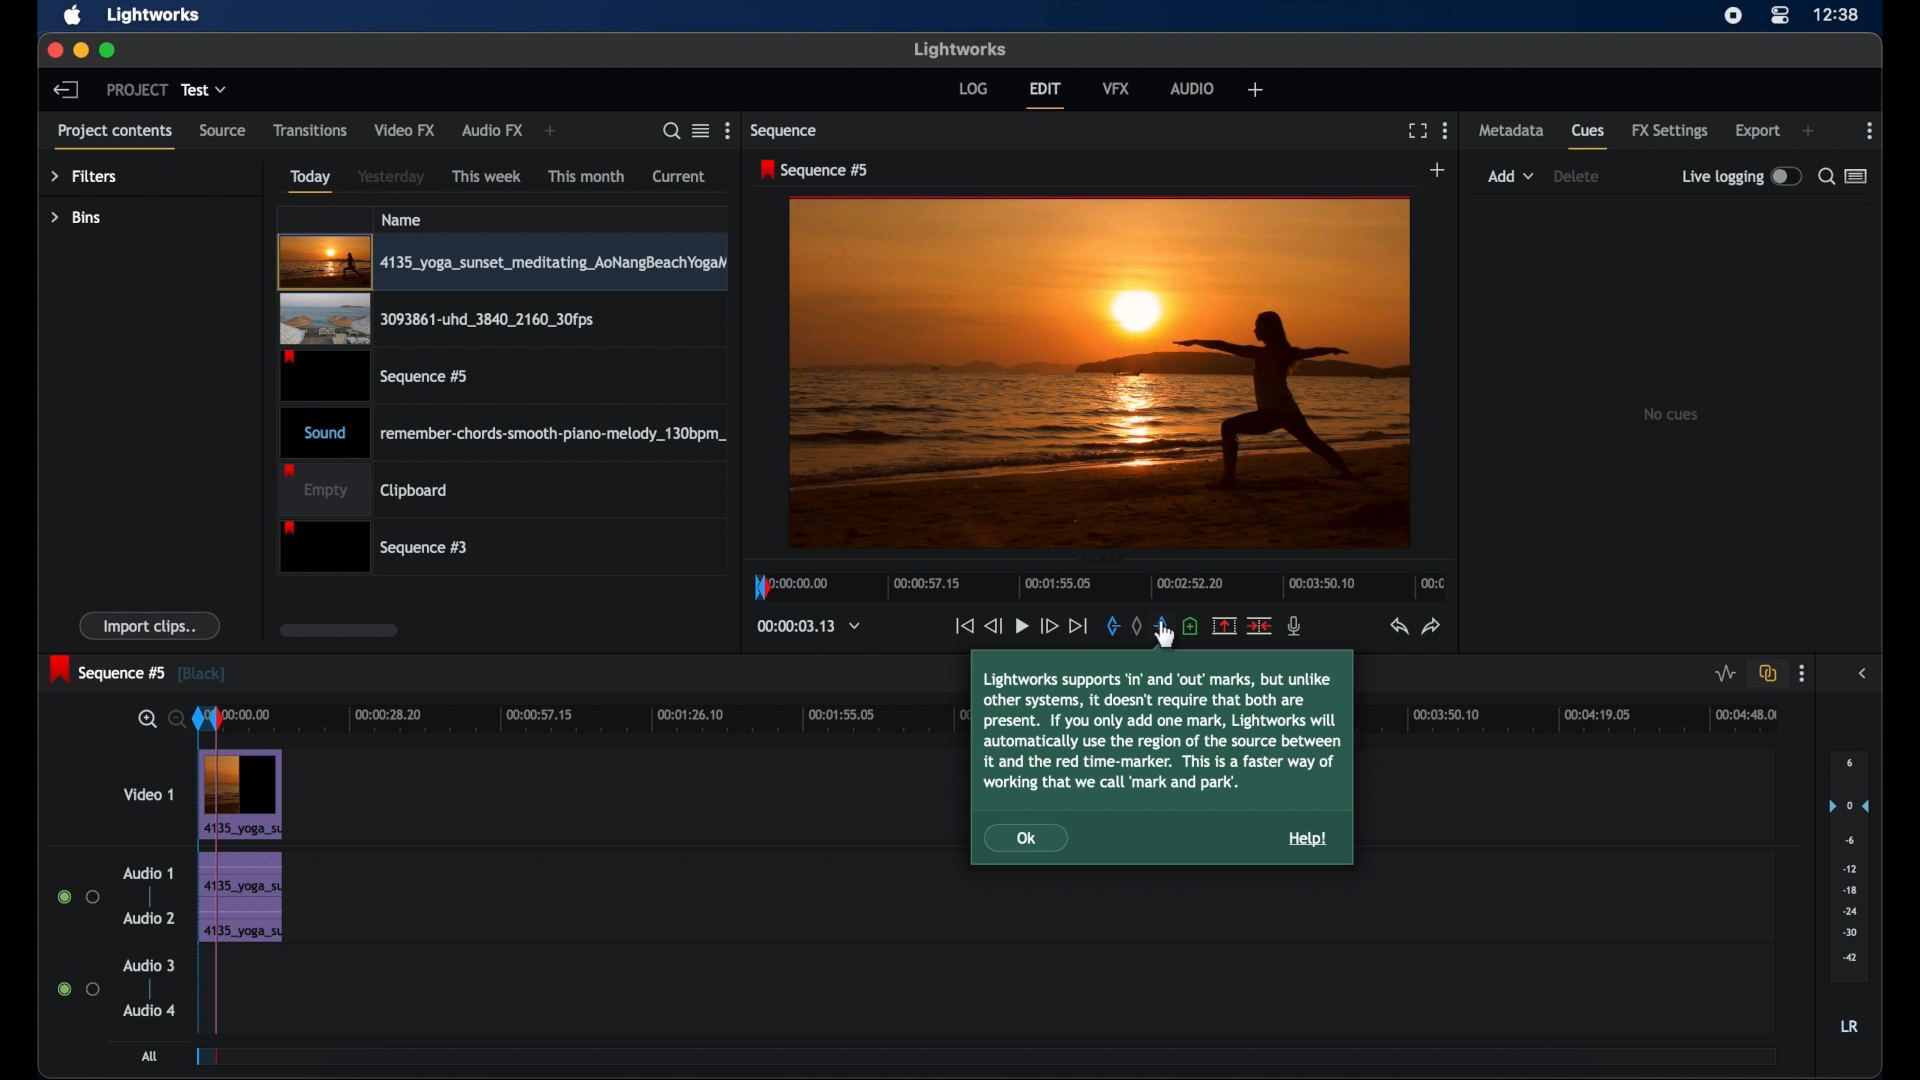 This screenshot has height=1080, width=1920. I want to click on sequence, so click(814, 169).